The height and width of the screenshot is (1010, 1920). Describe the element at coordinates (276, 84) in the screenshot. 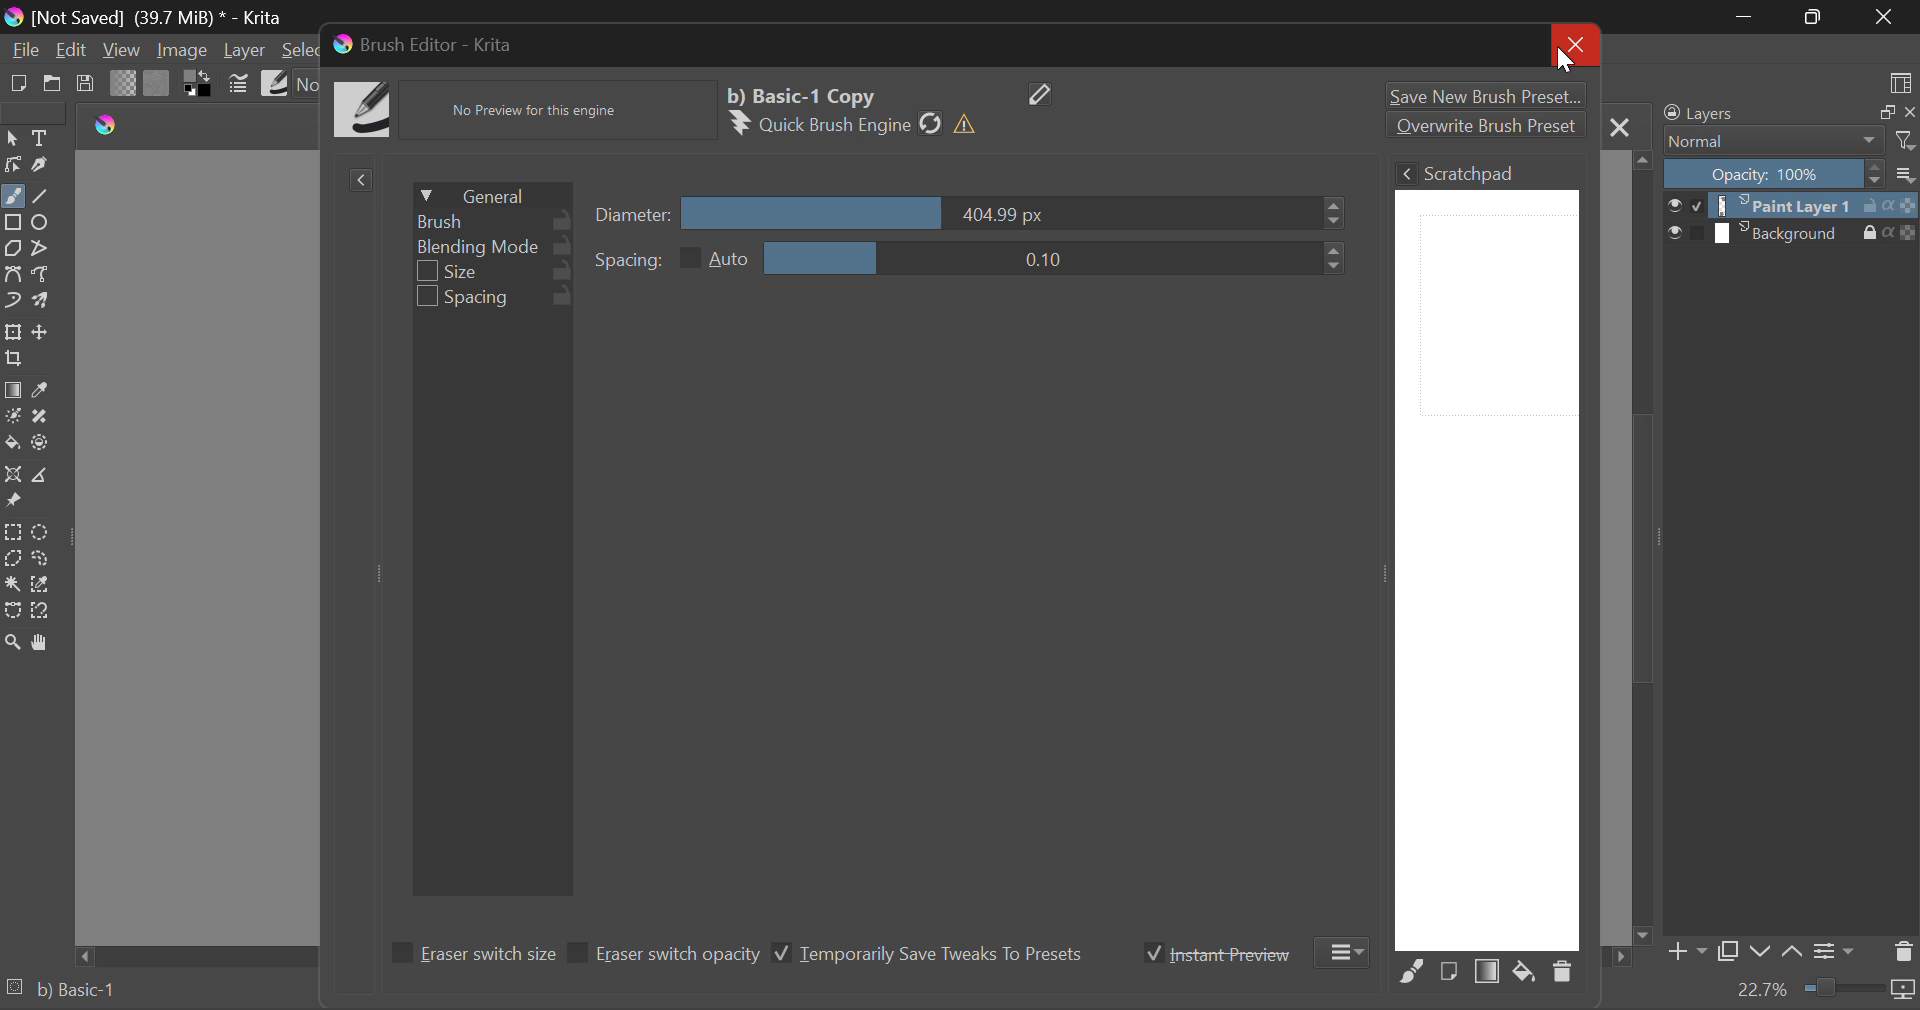

I see `Brush Presets` at that location.